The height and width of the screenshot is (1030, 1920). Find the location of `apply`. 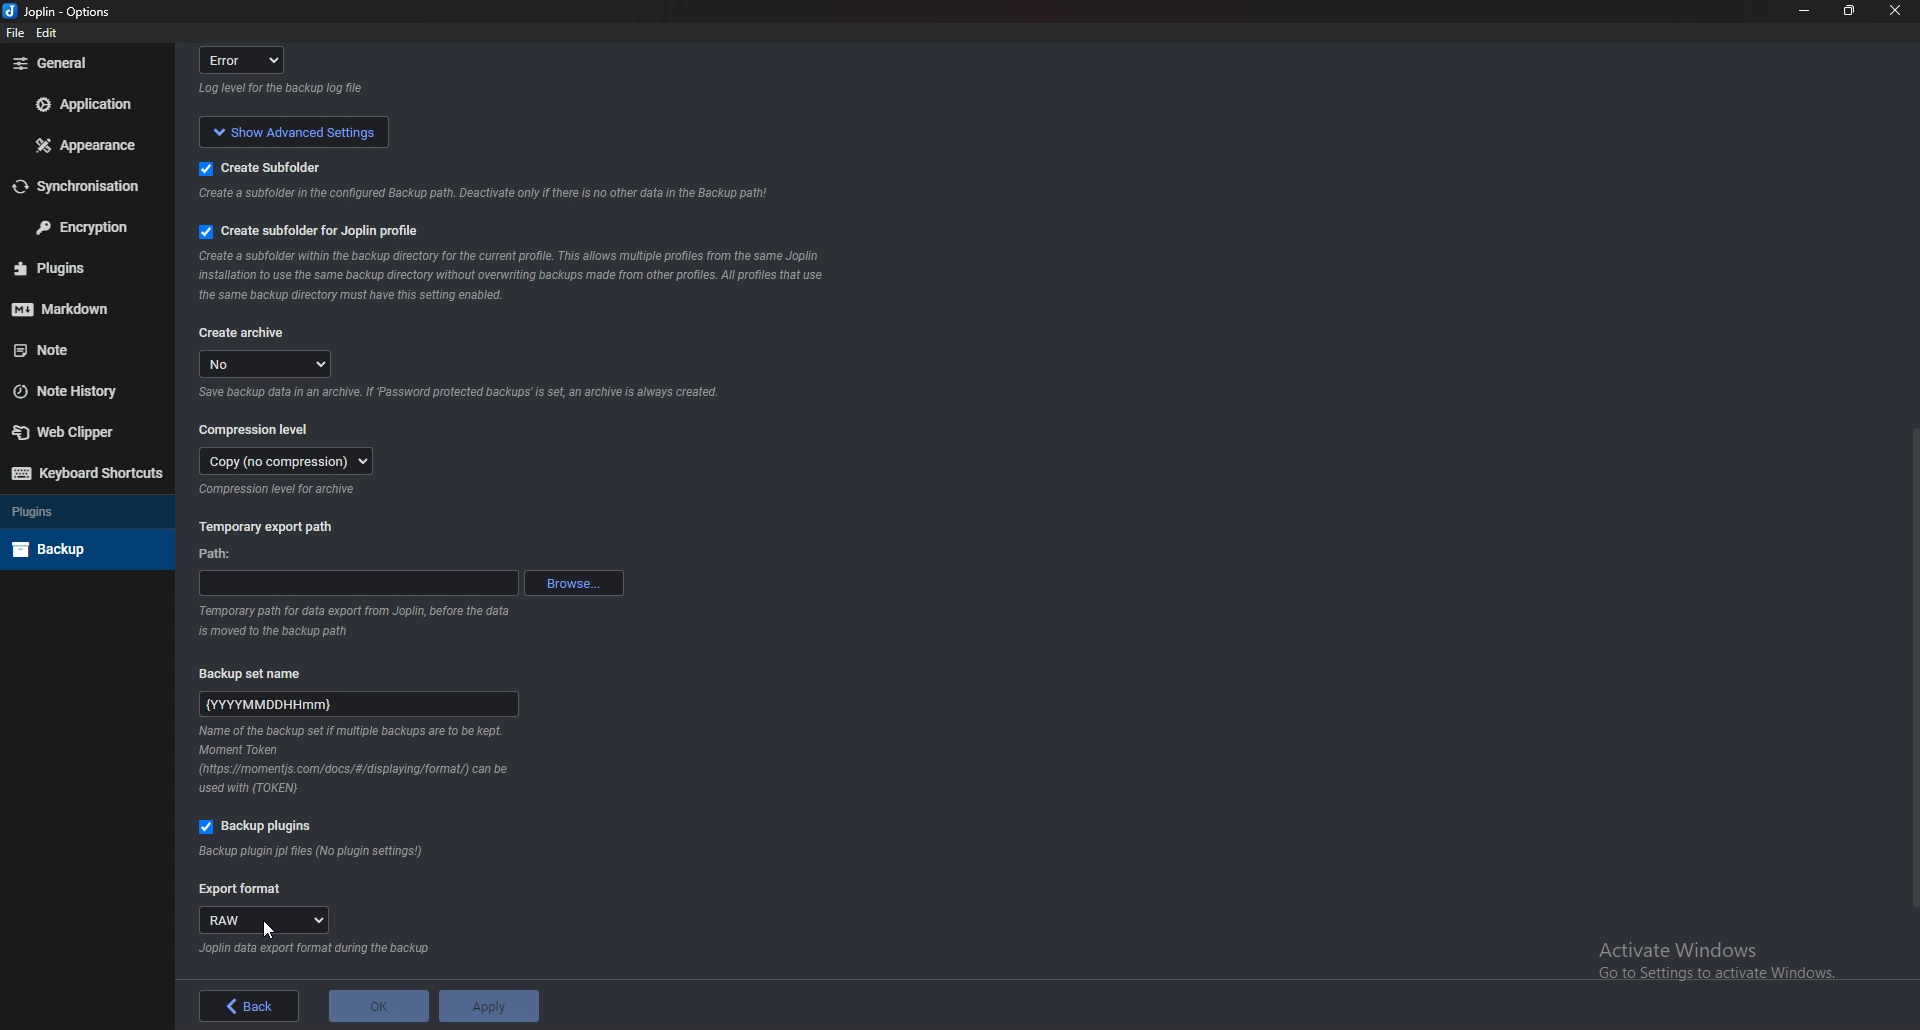

apply is located at coordinates (487, 1006).